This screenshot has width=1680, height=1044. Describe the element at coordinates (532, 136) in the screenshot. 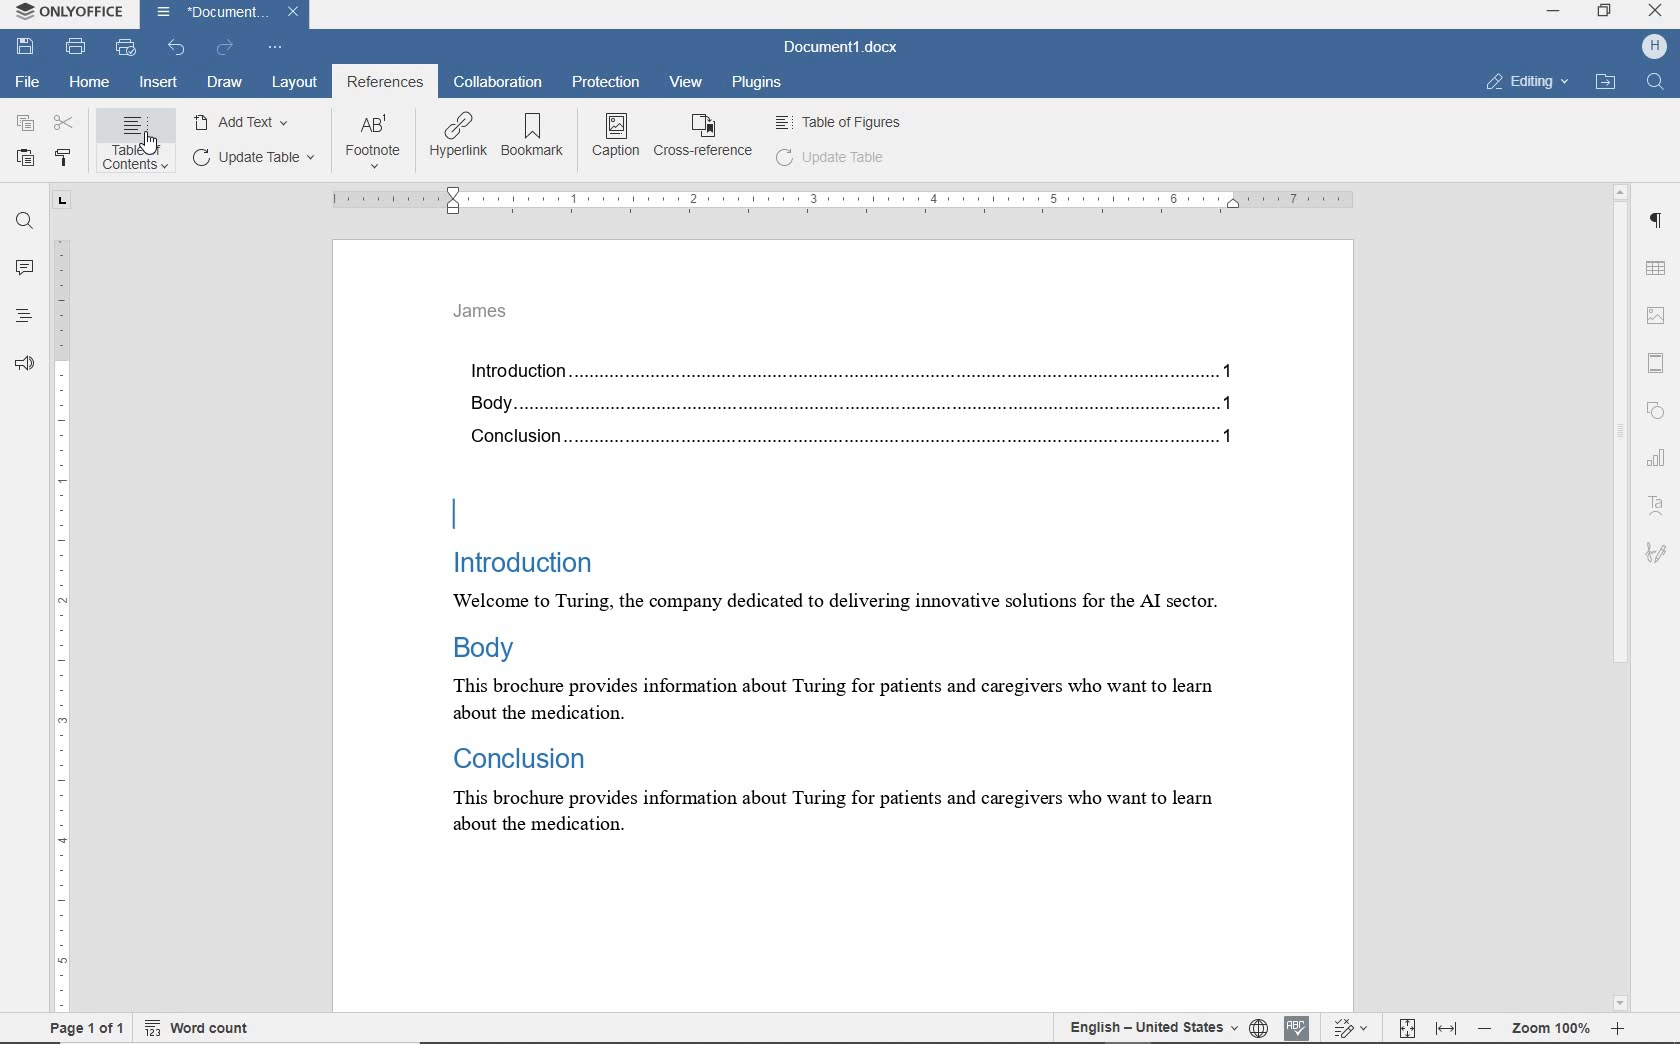

I see `bookmark` at that location.